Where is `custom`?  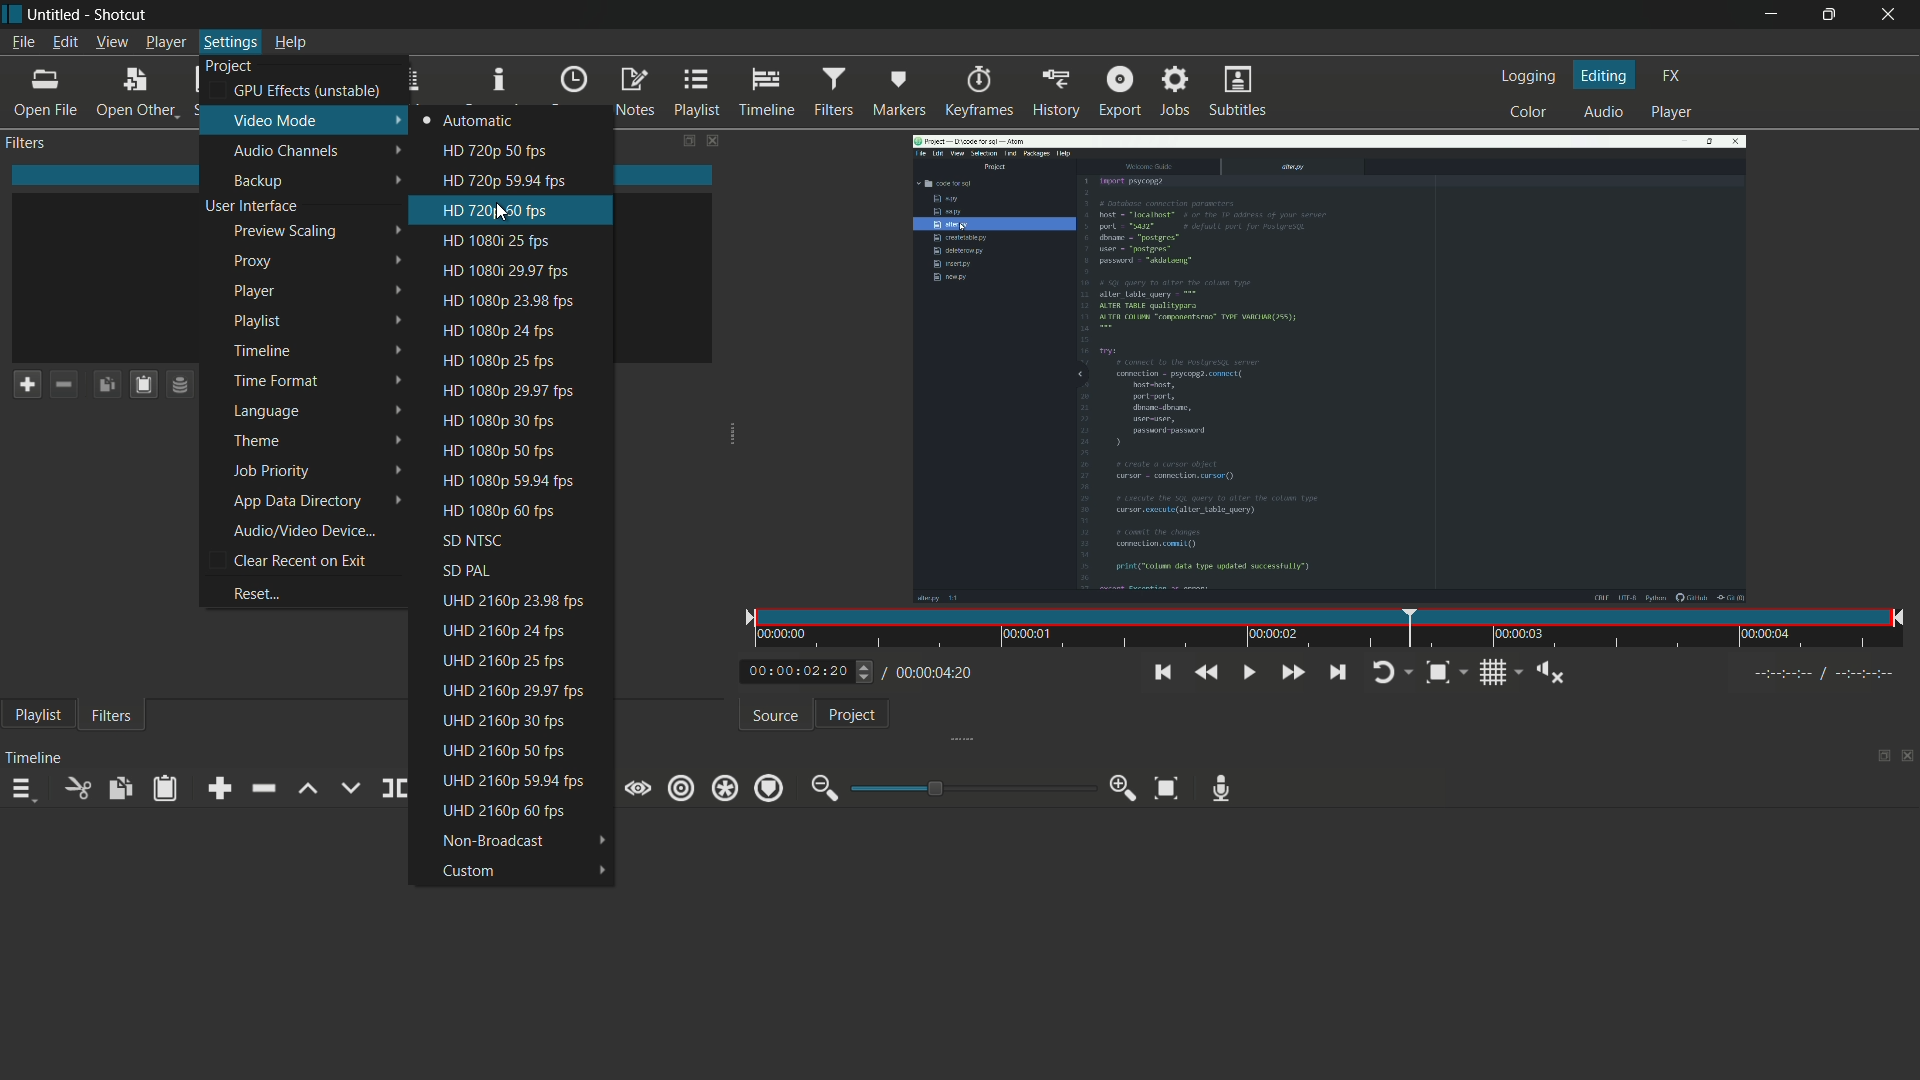 custom is located at coordinates (520, 874).